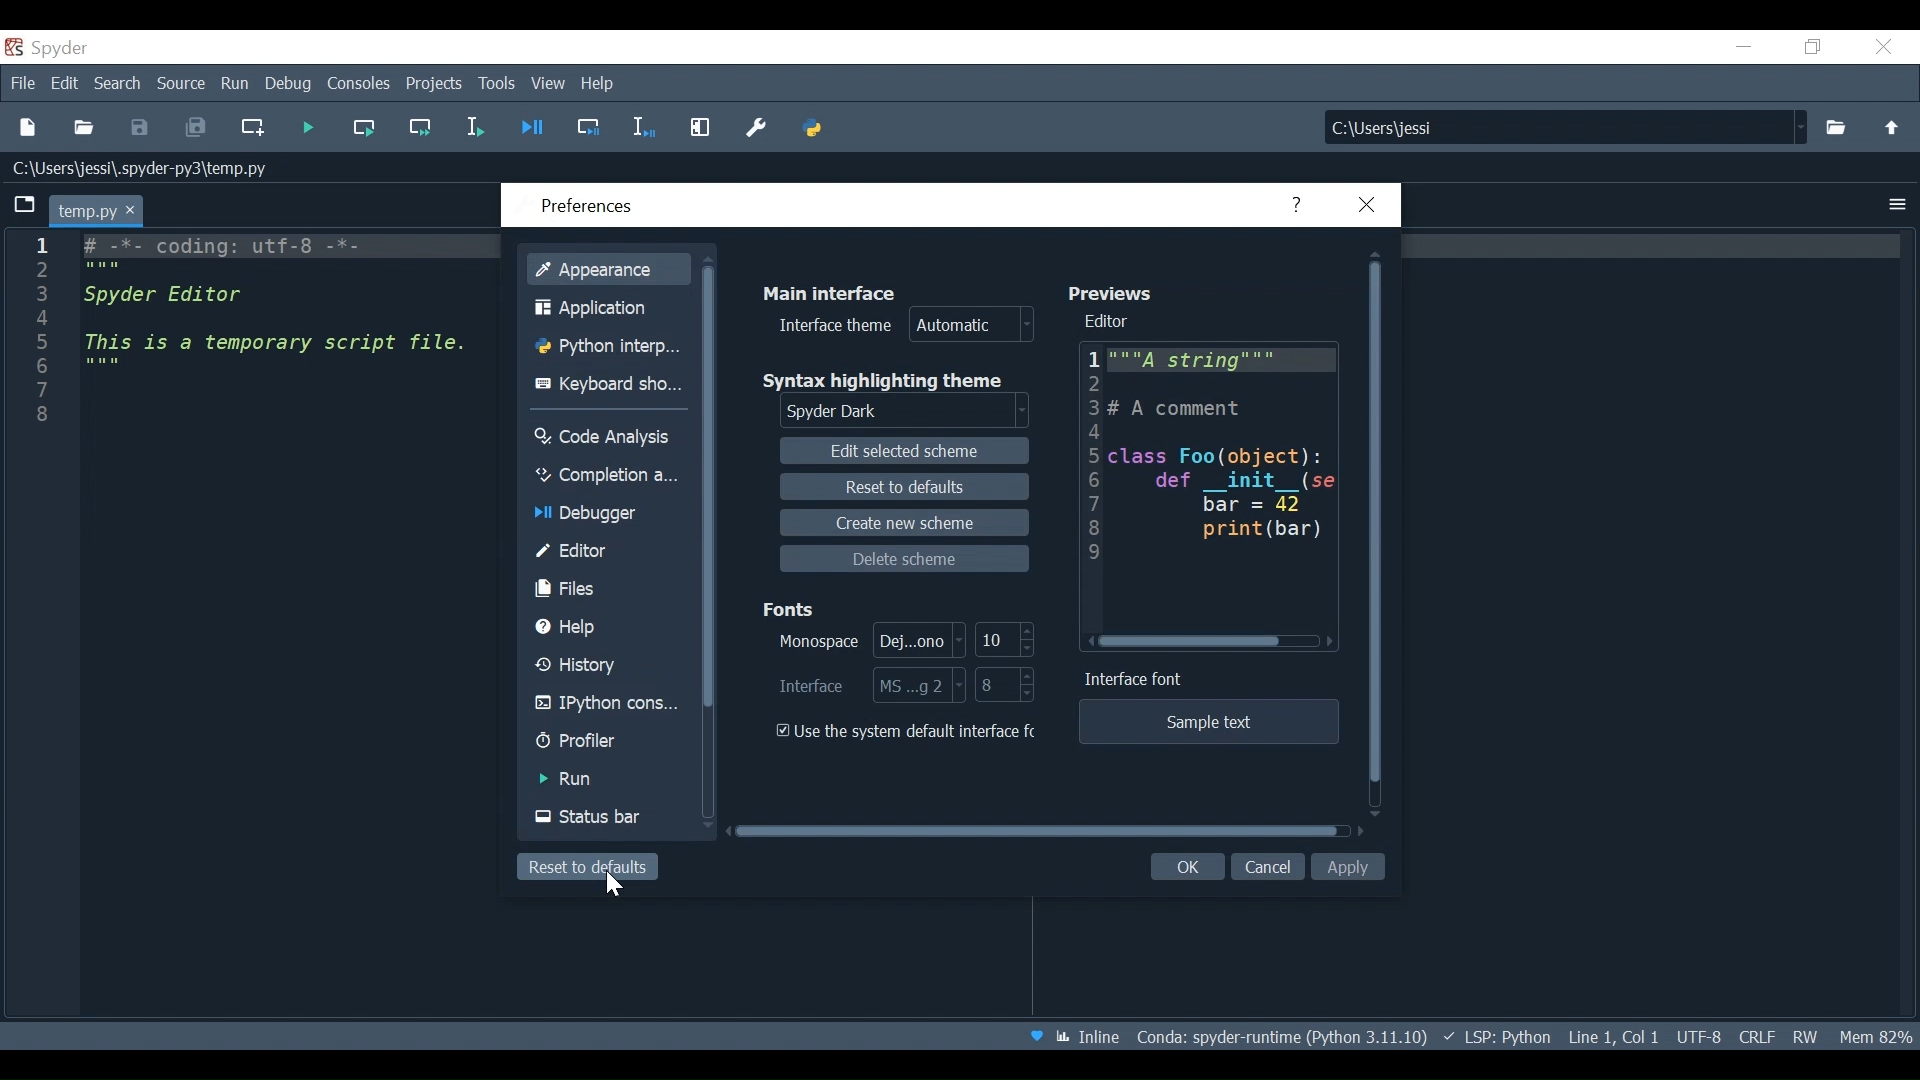 This screenshot has height=1080, width=1920. What do you see at coordinates (1495, 1036) in the screenshot?
I see `Language` at bounding box center [1495, 1036].